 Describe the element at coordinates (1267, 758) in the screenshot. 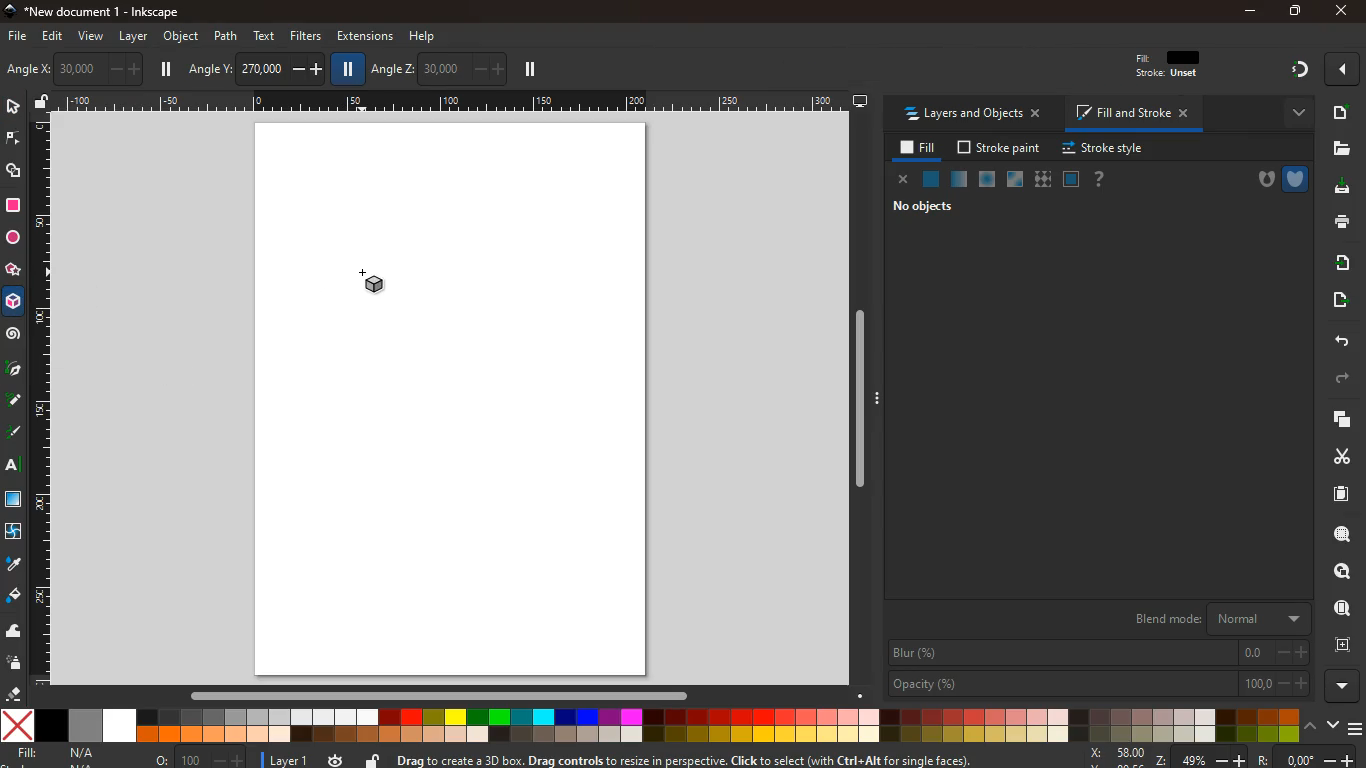

I see `` at that location.